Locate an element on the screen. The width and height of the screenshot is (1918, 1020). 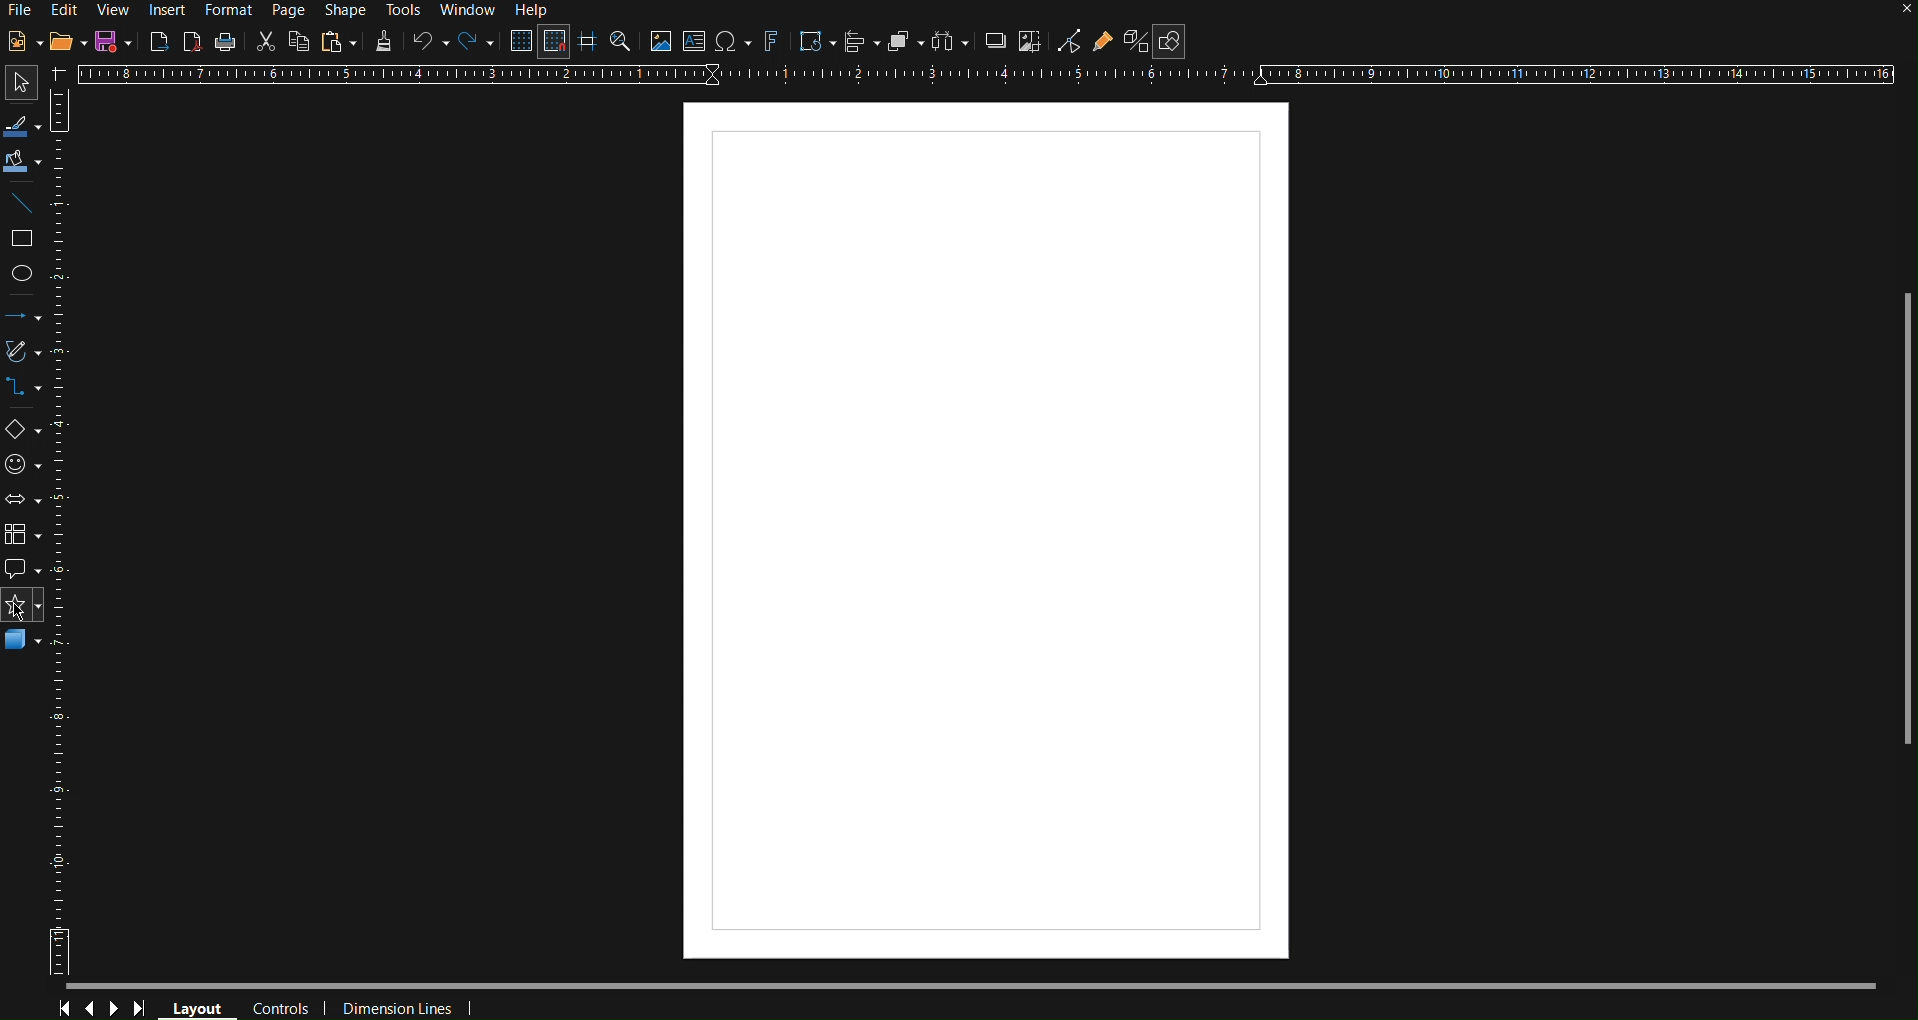
Align Objects is located at coordinates (857, 44).